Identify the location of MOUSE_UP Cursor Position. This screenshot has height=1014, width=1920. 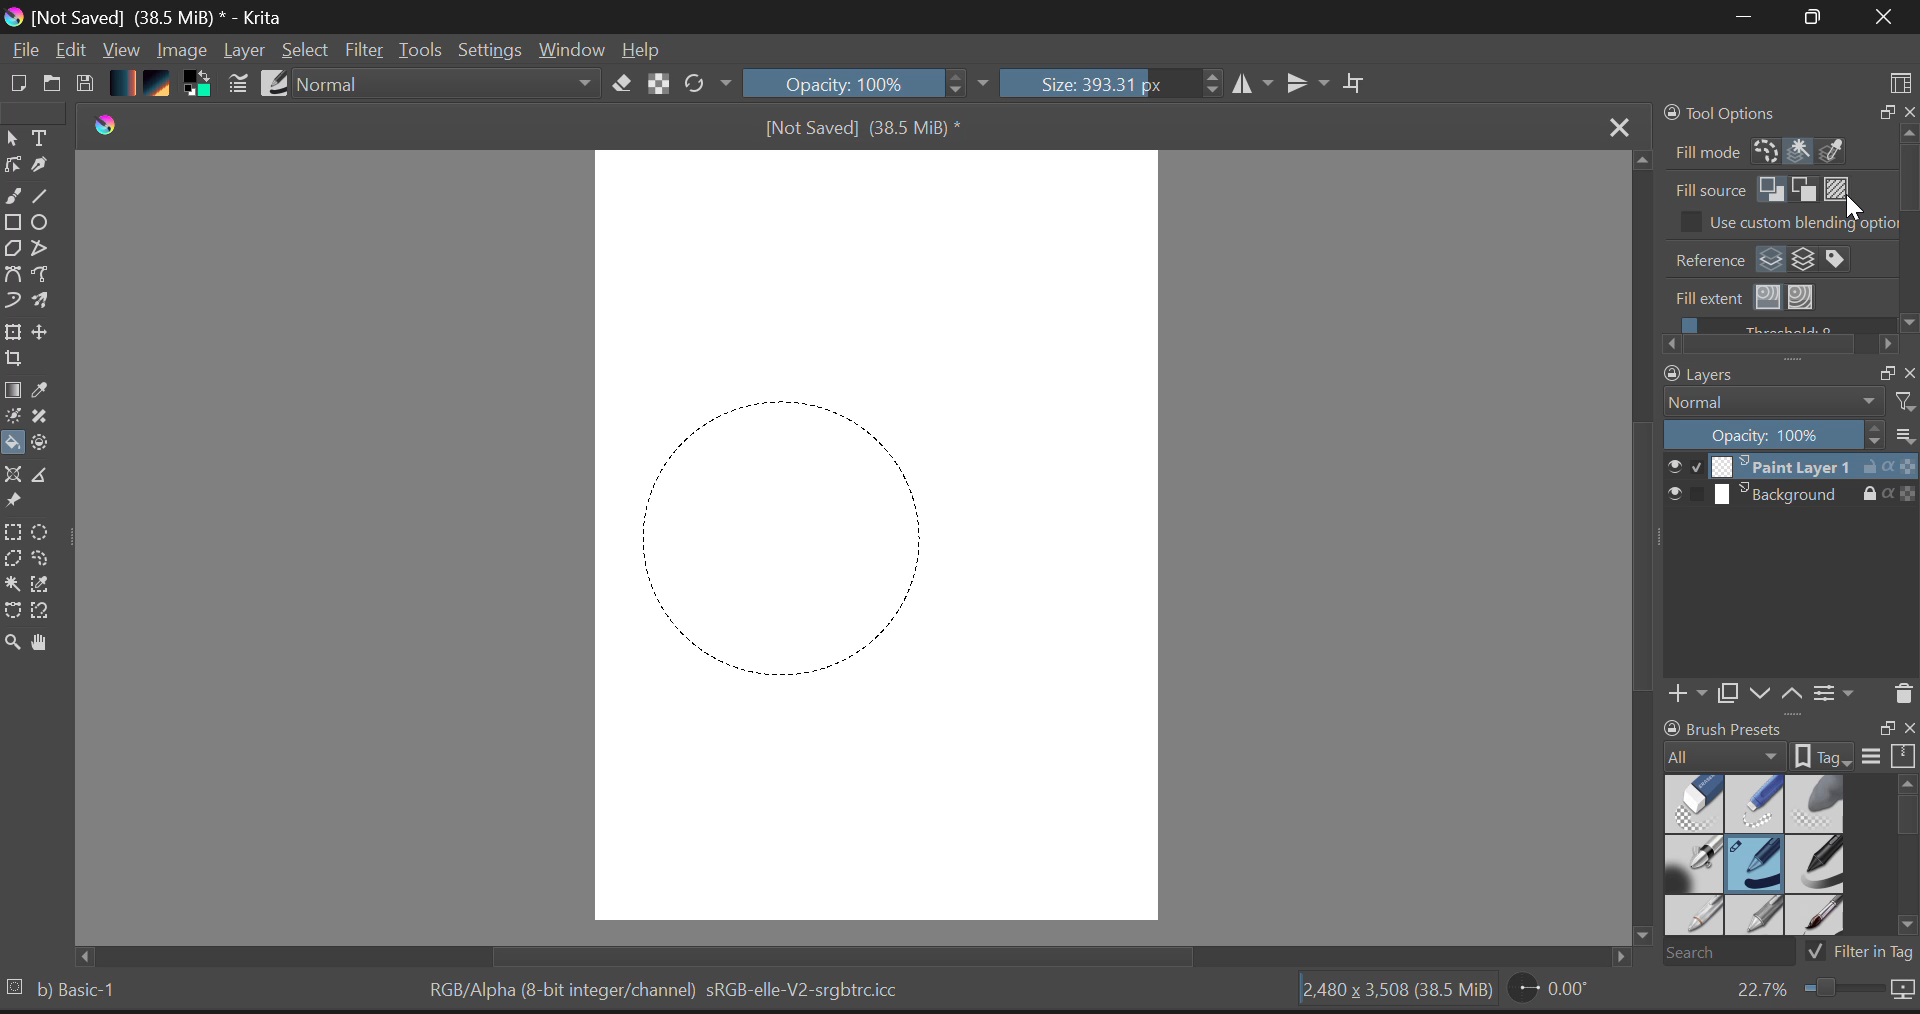
(932, 686).